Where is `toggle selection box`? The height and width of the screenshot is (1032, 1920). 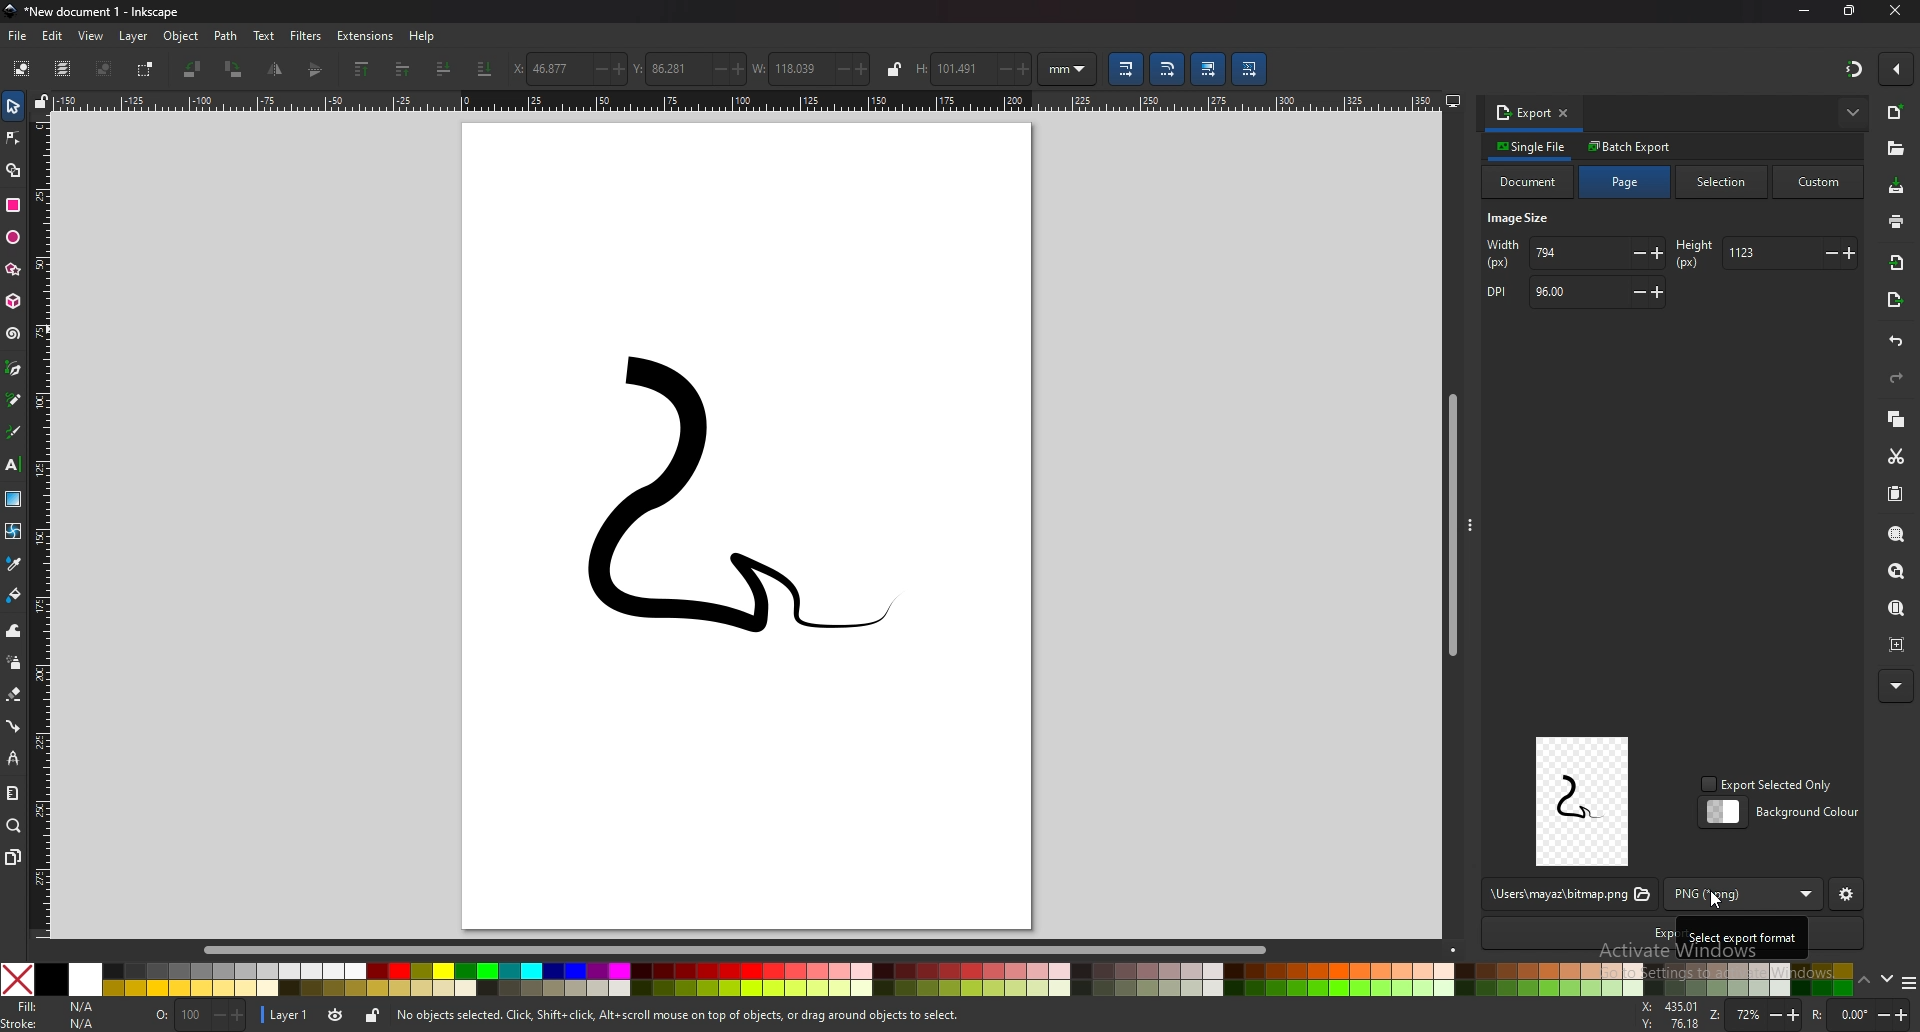
toggle selection box is located at coordinates (148, 69).